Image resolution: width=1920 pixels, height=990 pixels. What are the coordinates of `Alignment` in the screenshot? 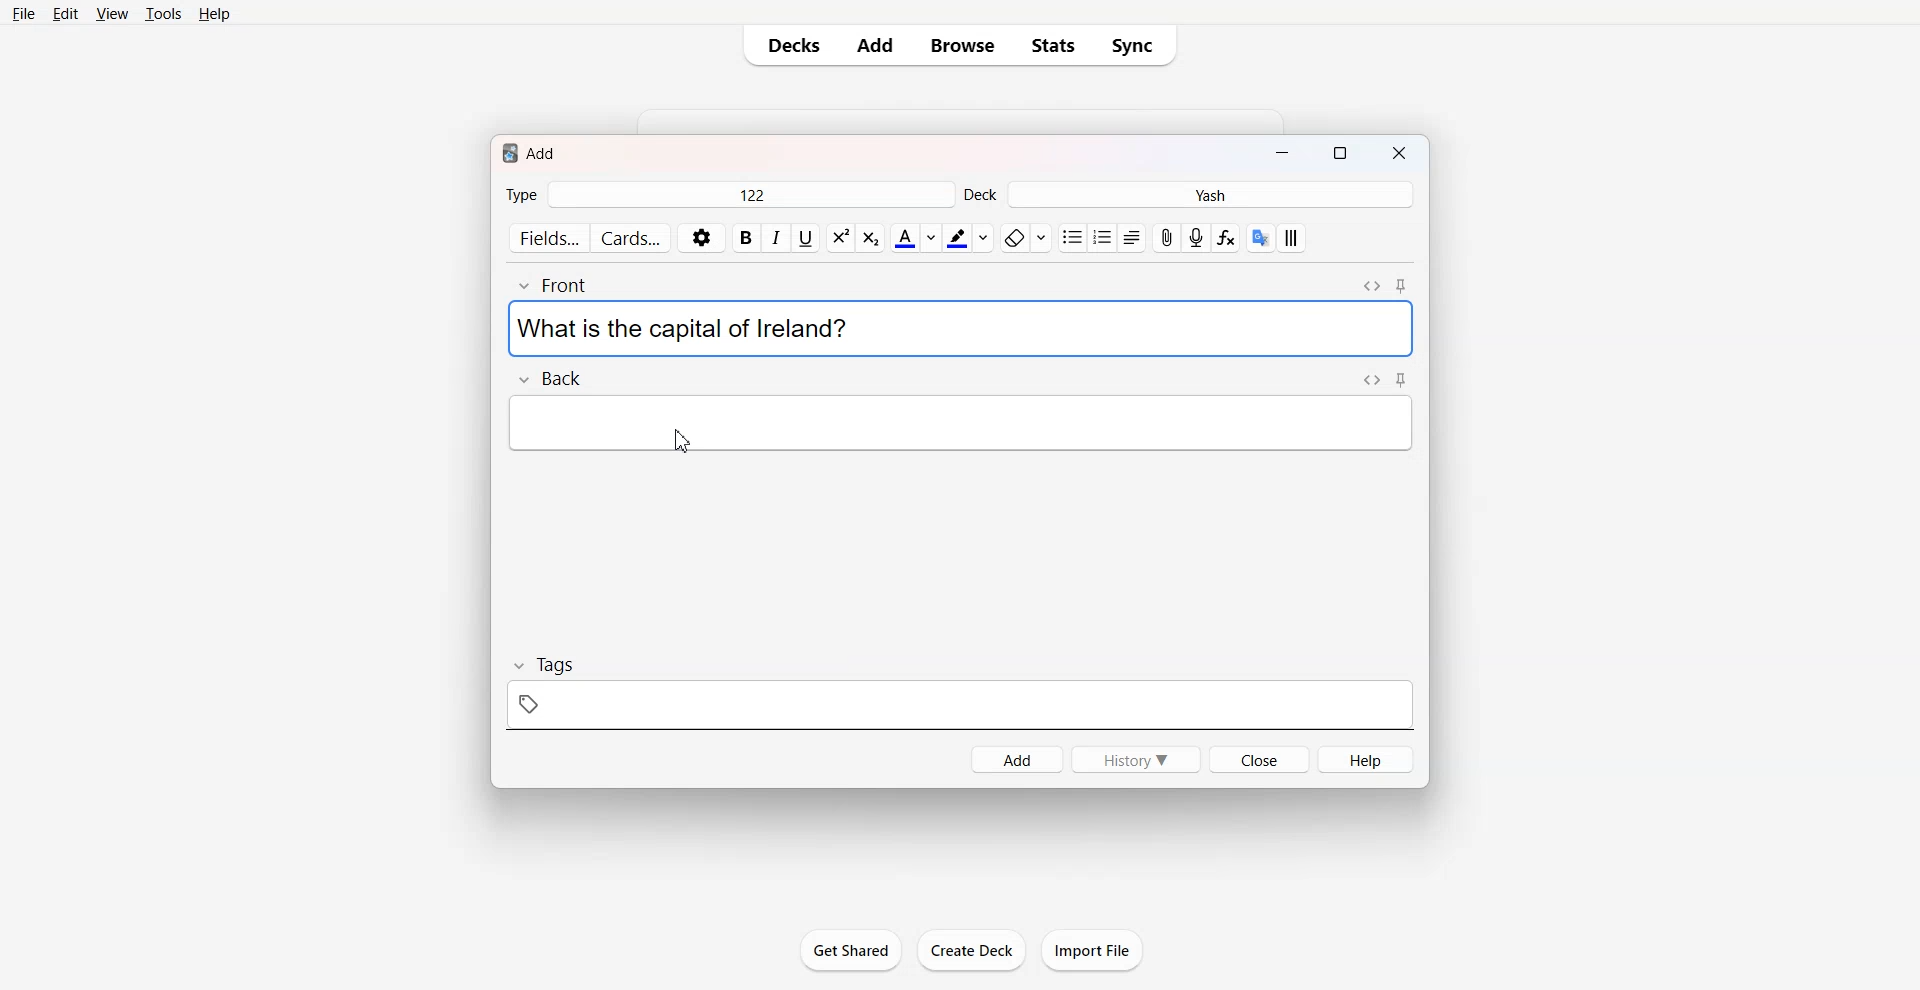 It's located at (1131, 238).